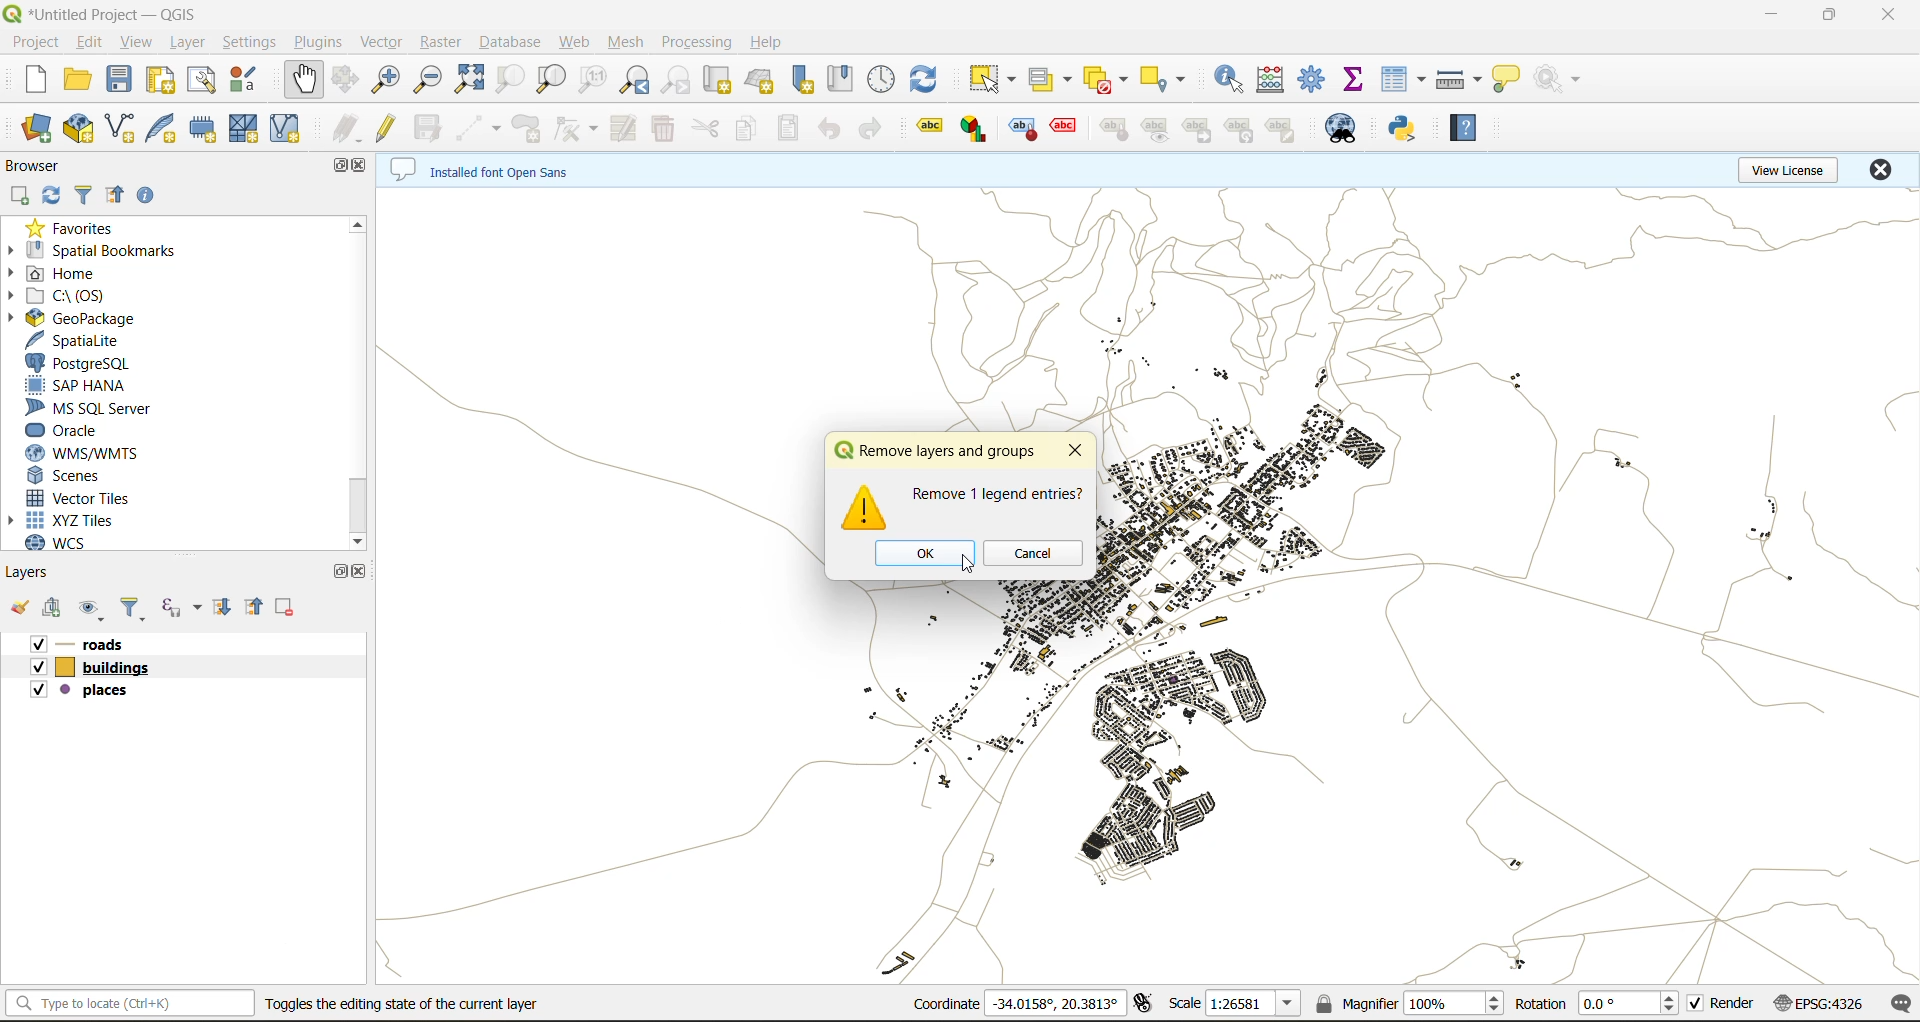 The image size is (1920, 1022). Describe the element at coordinates (169, 129) in the screenshot. I see `new spatialite` at that location.